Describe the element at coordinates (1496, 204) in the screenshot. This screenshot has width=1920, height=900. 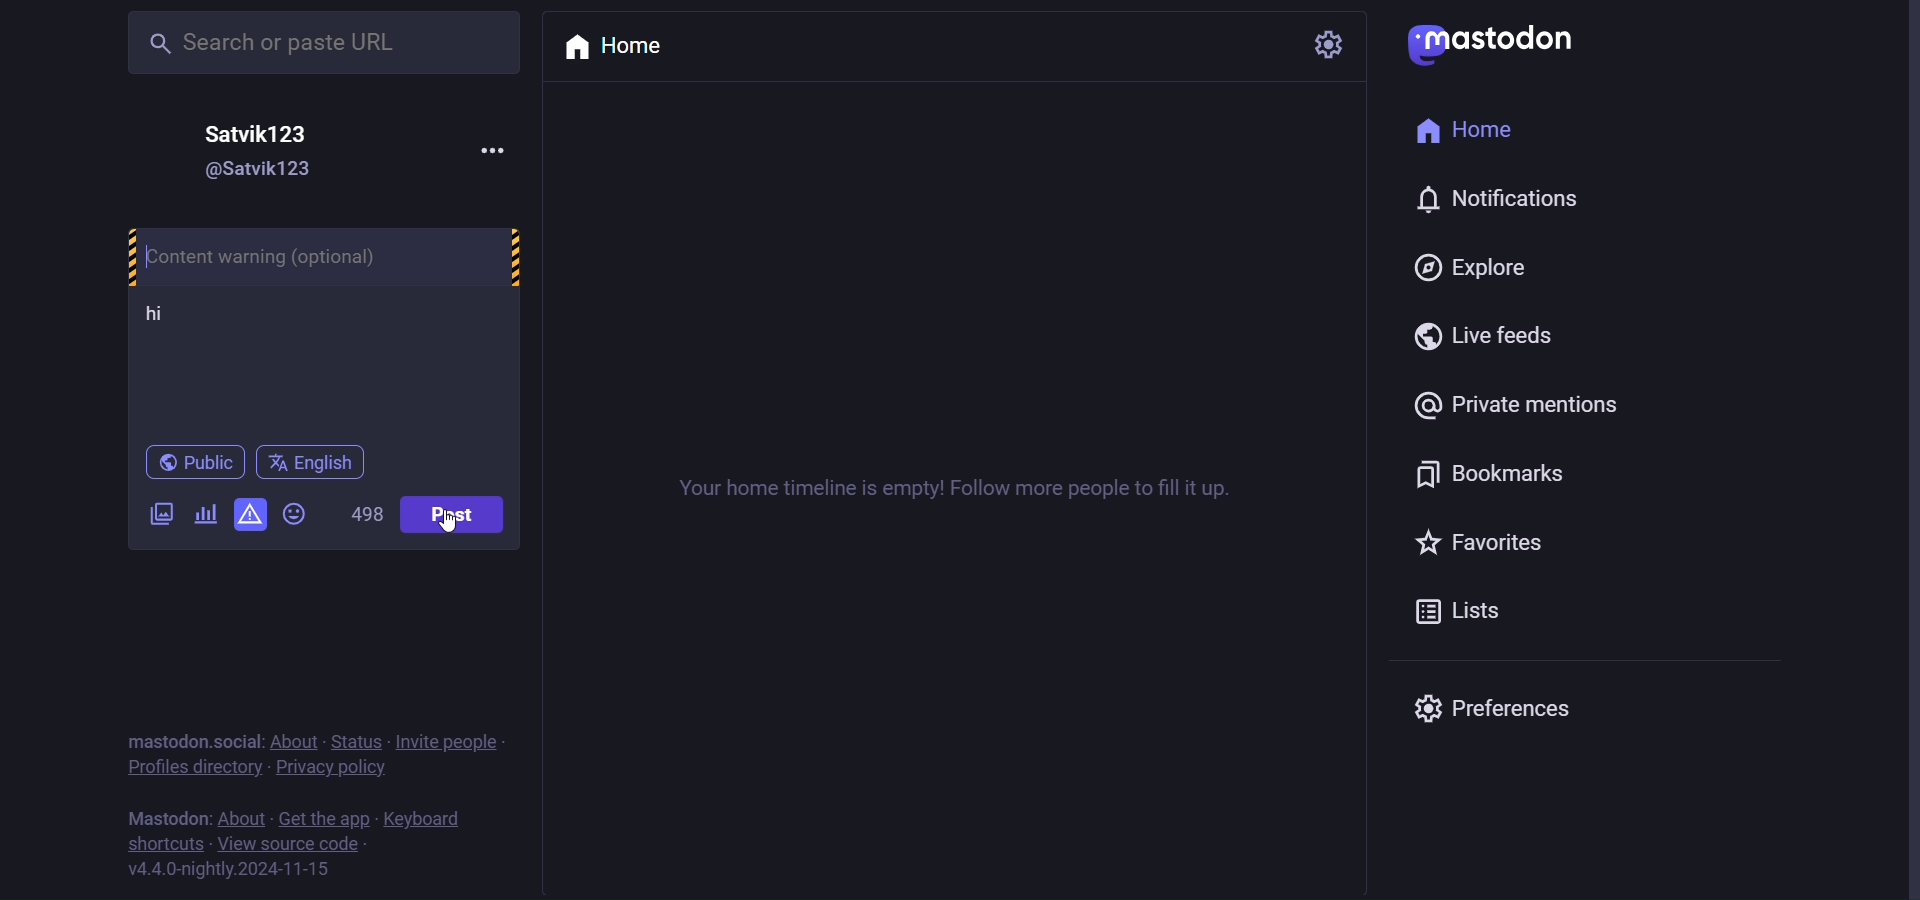
I see `notification` at that location.